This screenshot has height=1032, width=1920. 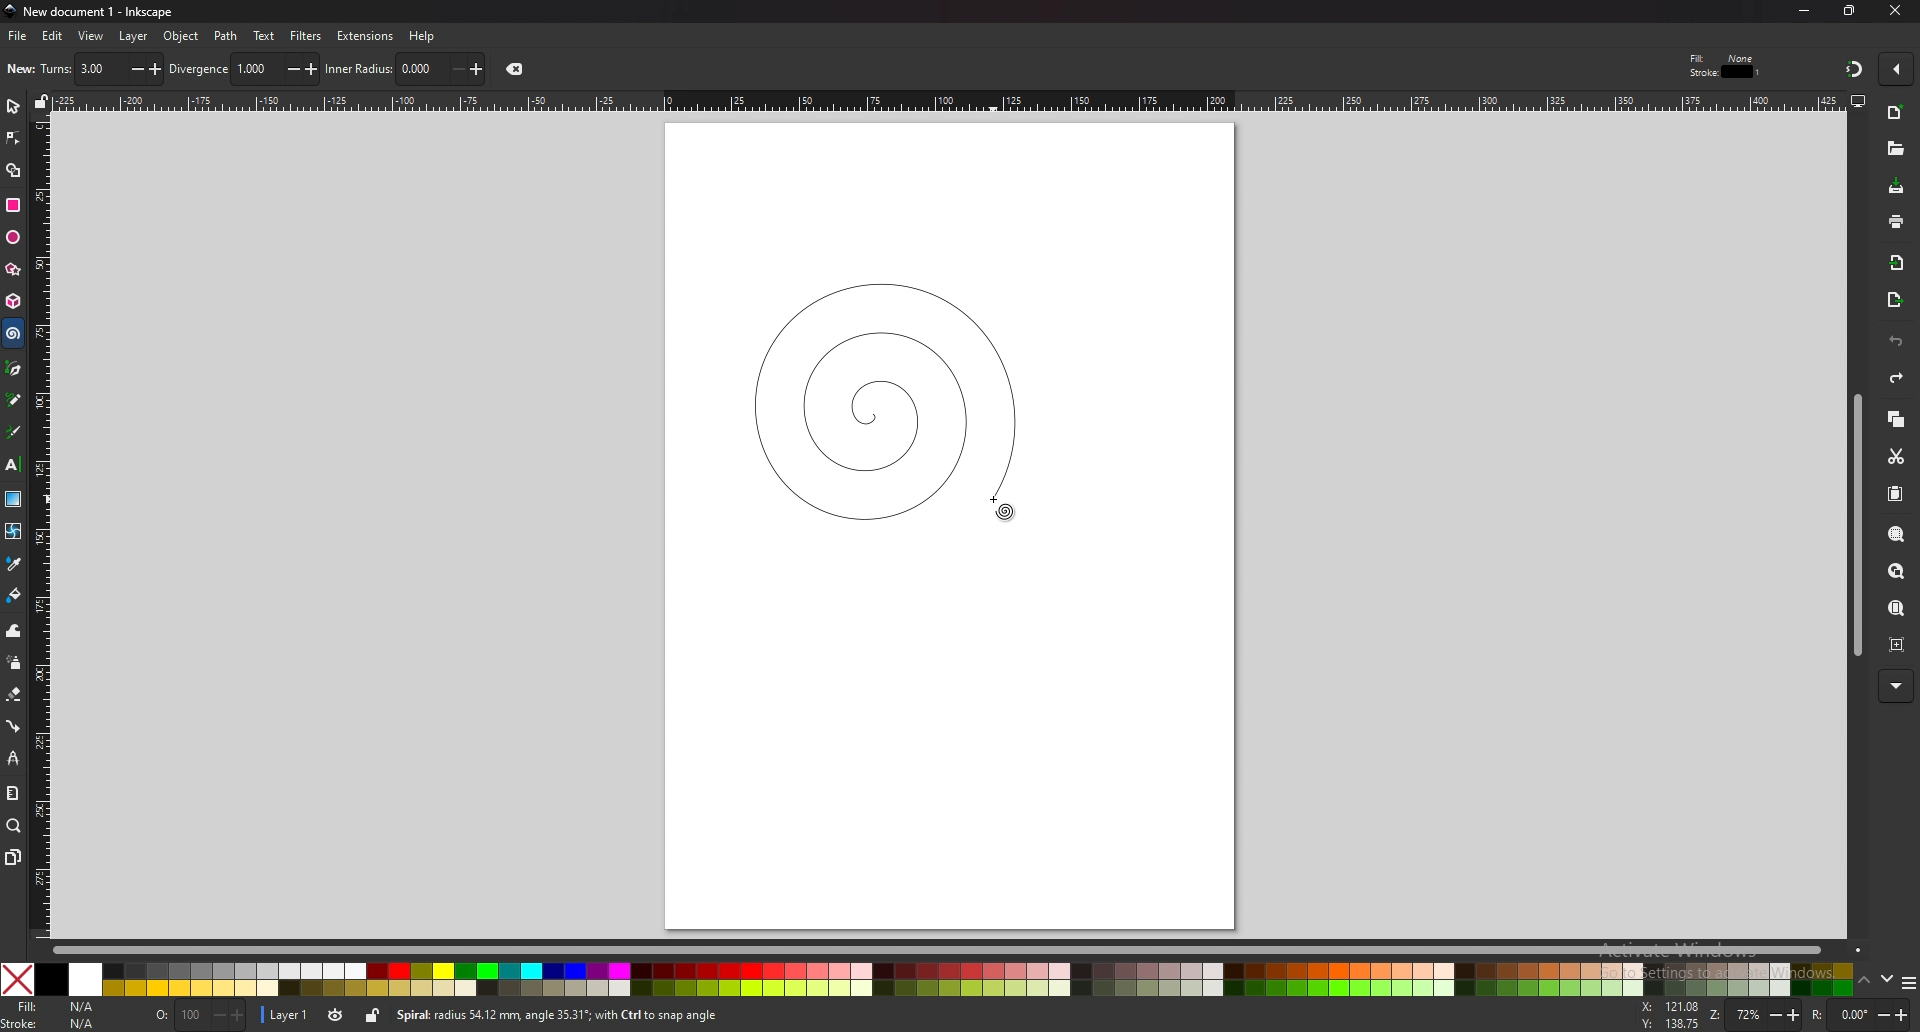 What do you see at coordinates (1726, 72) in the screenshot?
I see `Stroke: 1` at bounding box center [1726, 72].